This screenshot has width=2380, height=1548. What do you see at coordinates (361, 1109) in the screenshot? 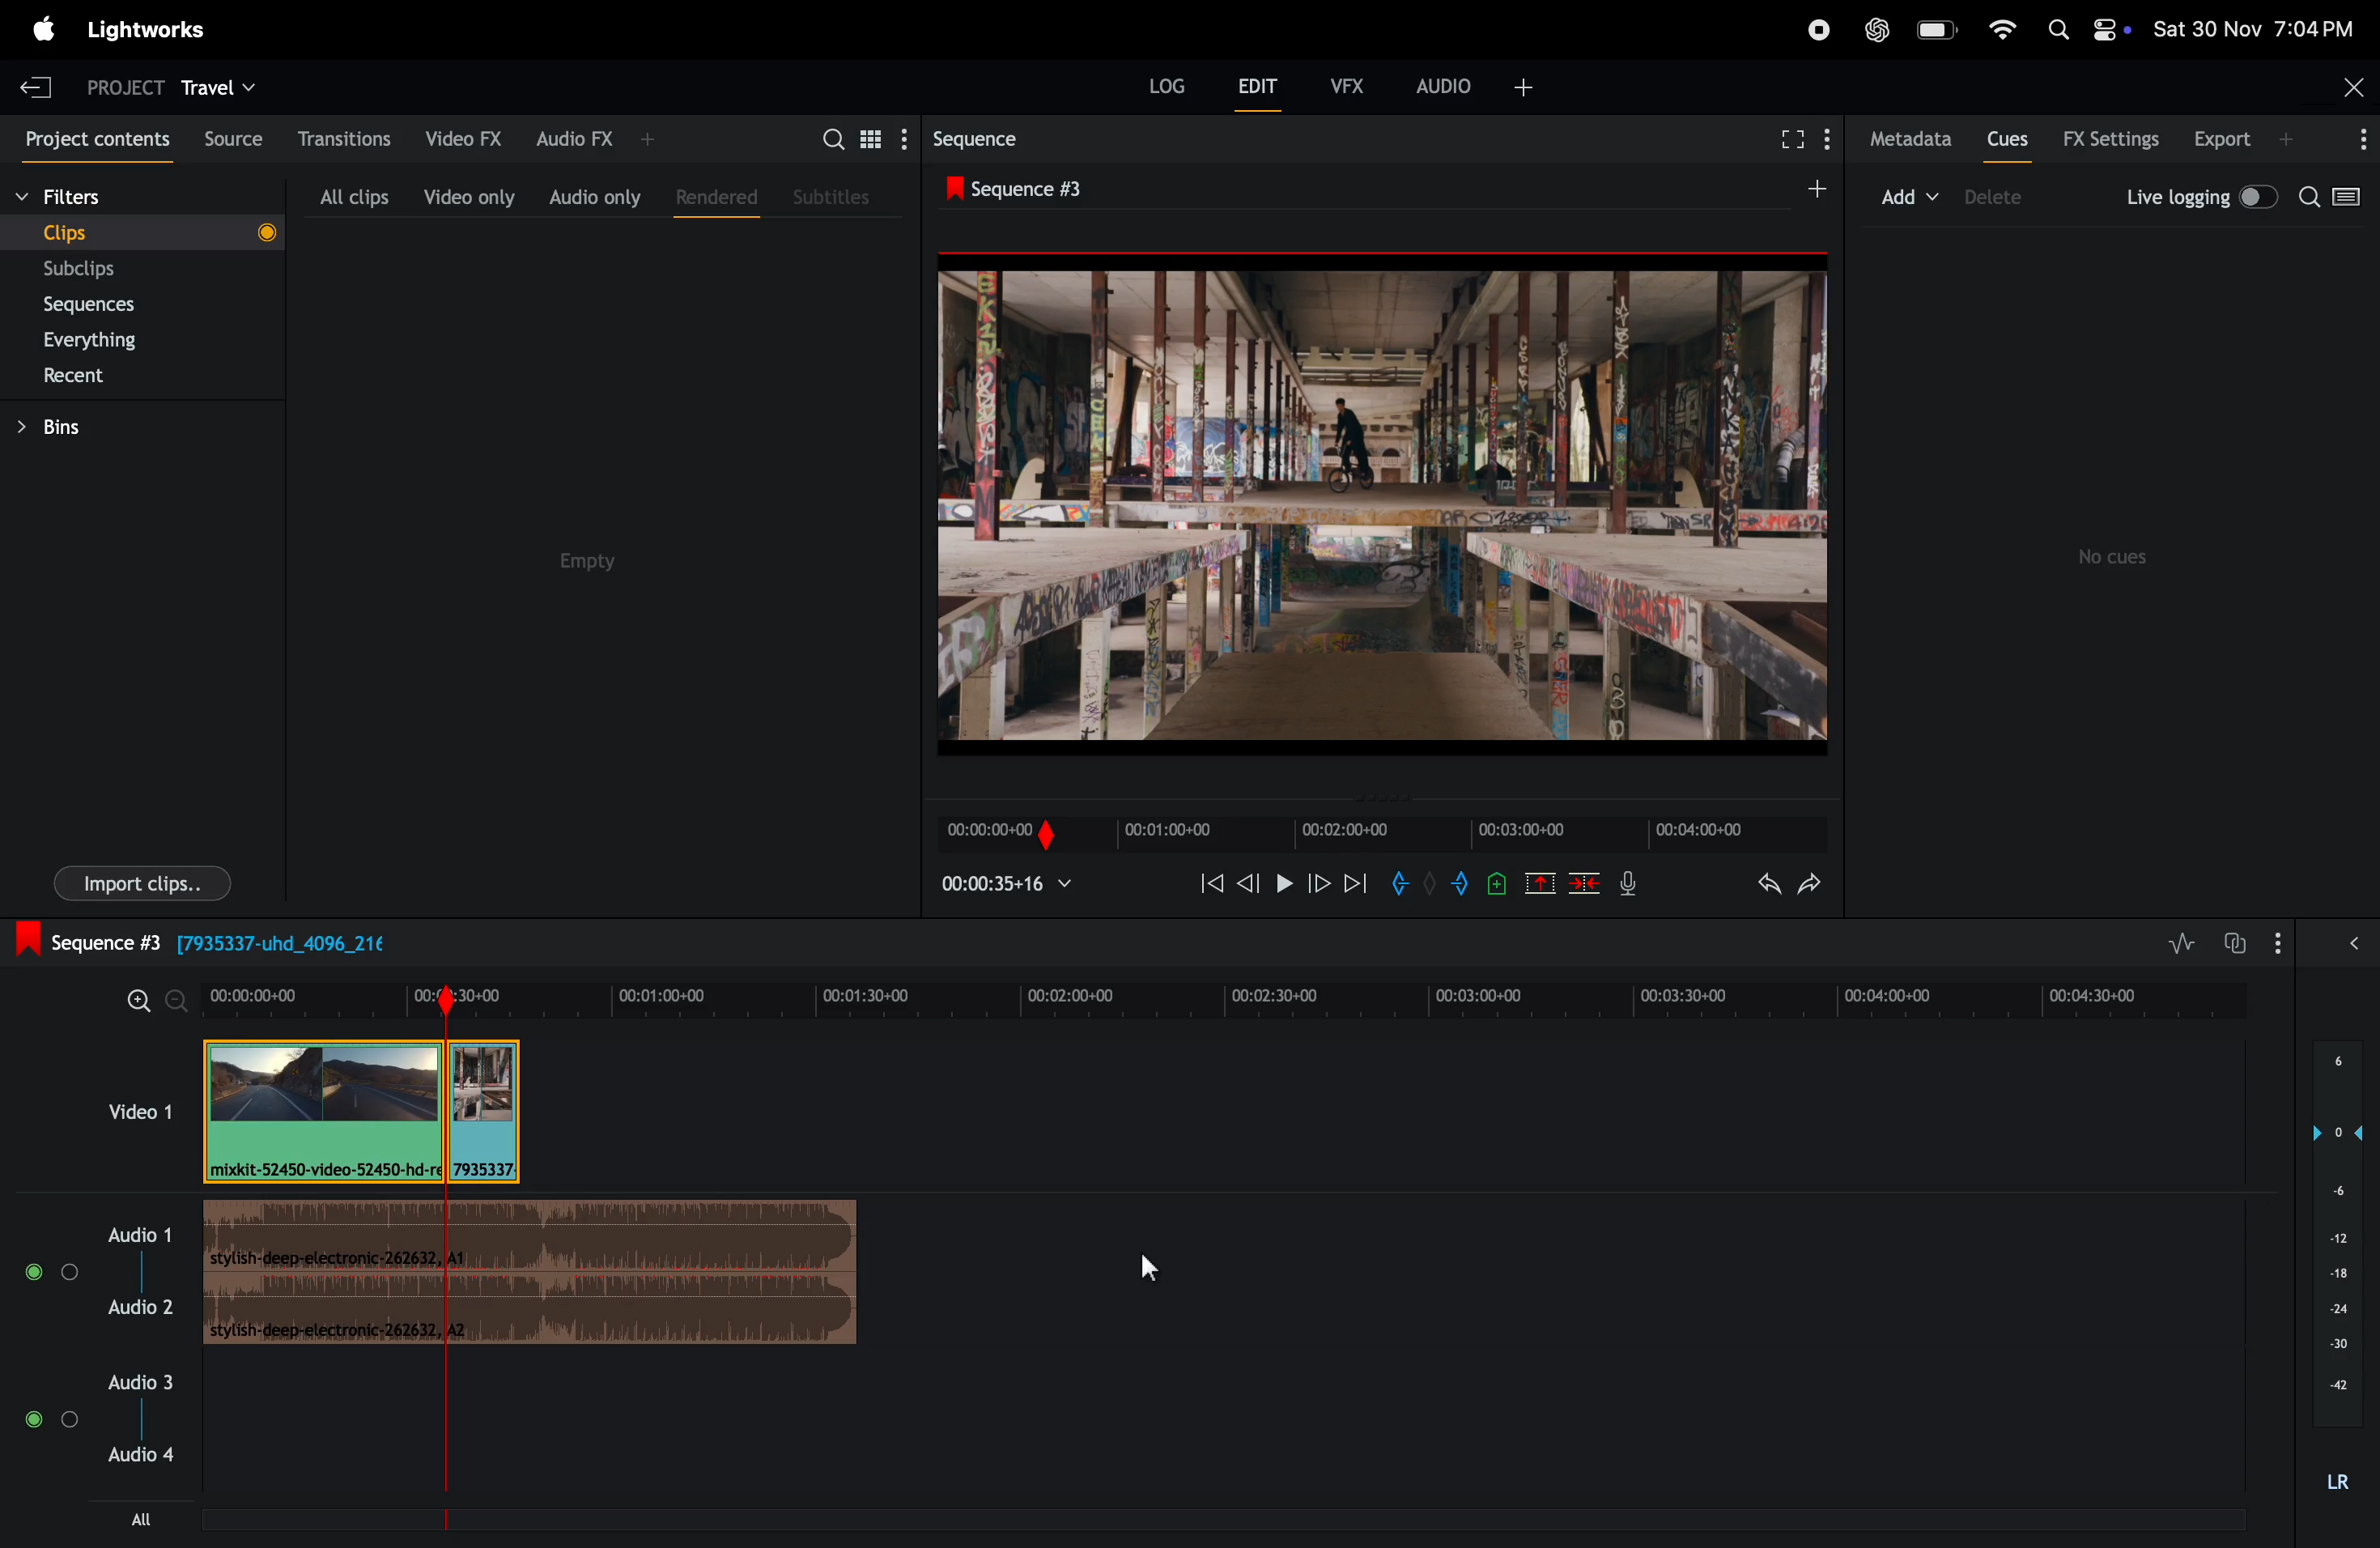
I see `audio clips` at bounding box center [361, 1109].